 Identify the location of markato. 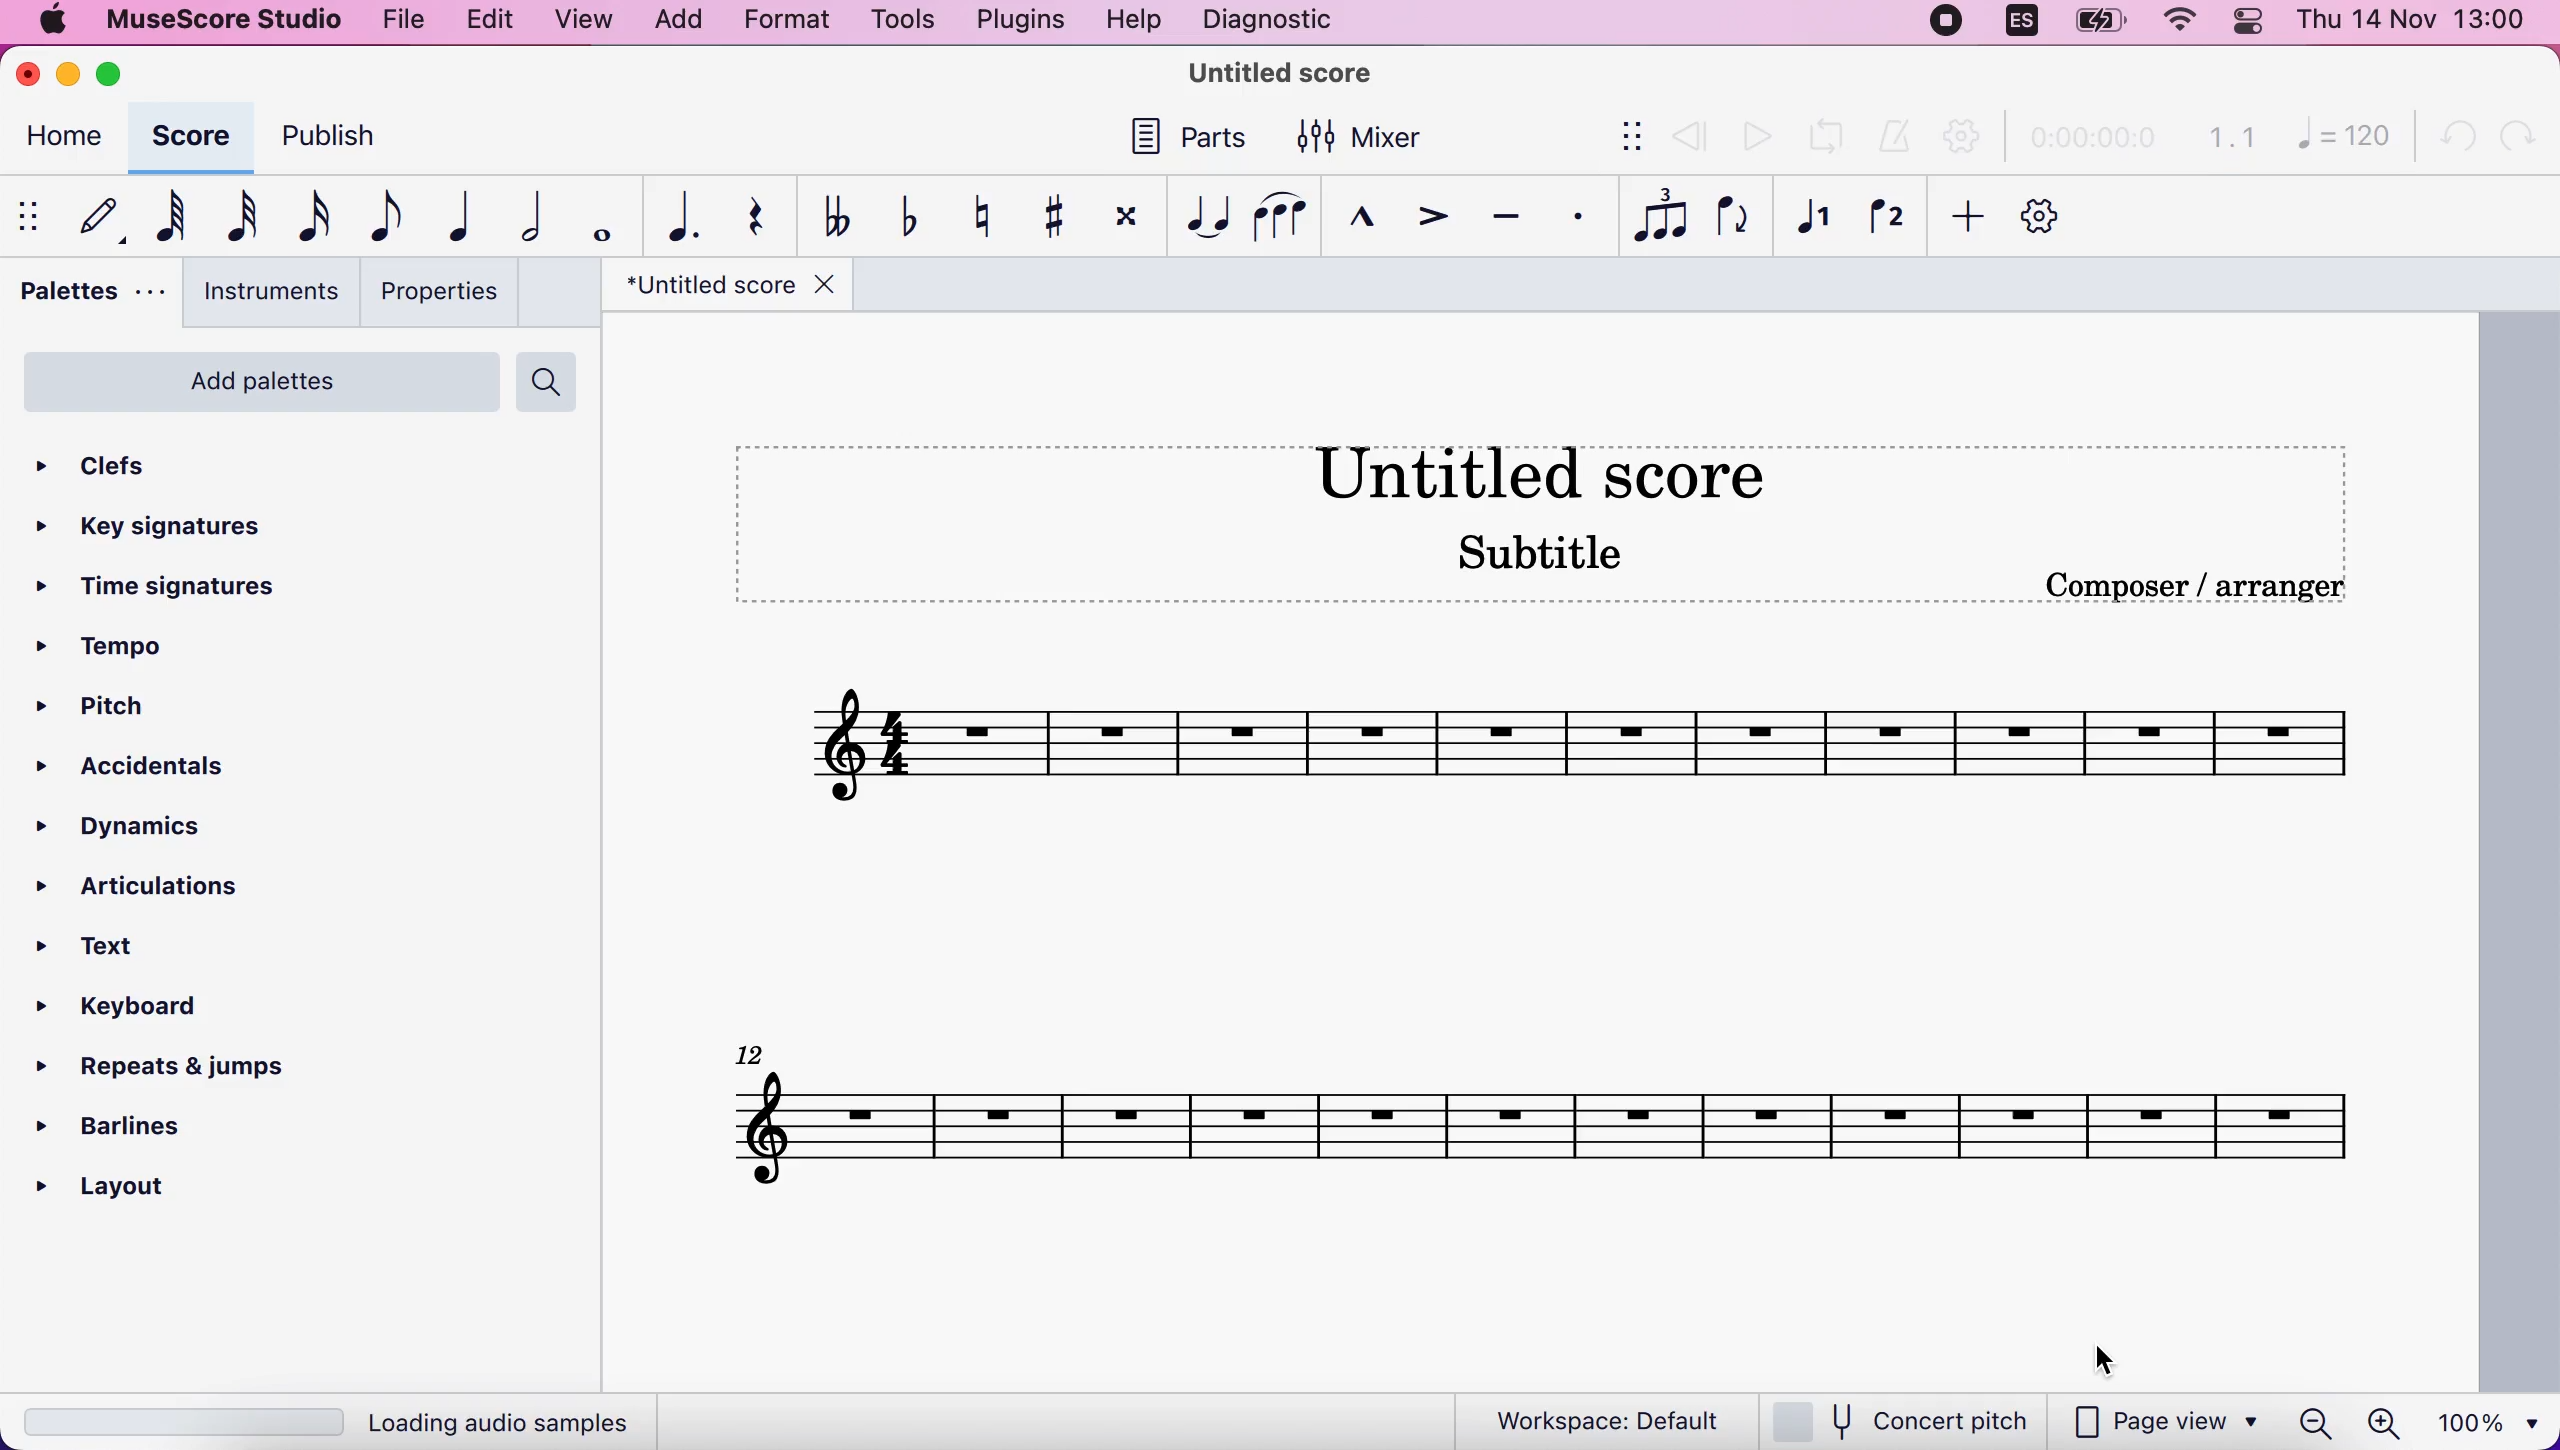
(1347, 223).